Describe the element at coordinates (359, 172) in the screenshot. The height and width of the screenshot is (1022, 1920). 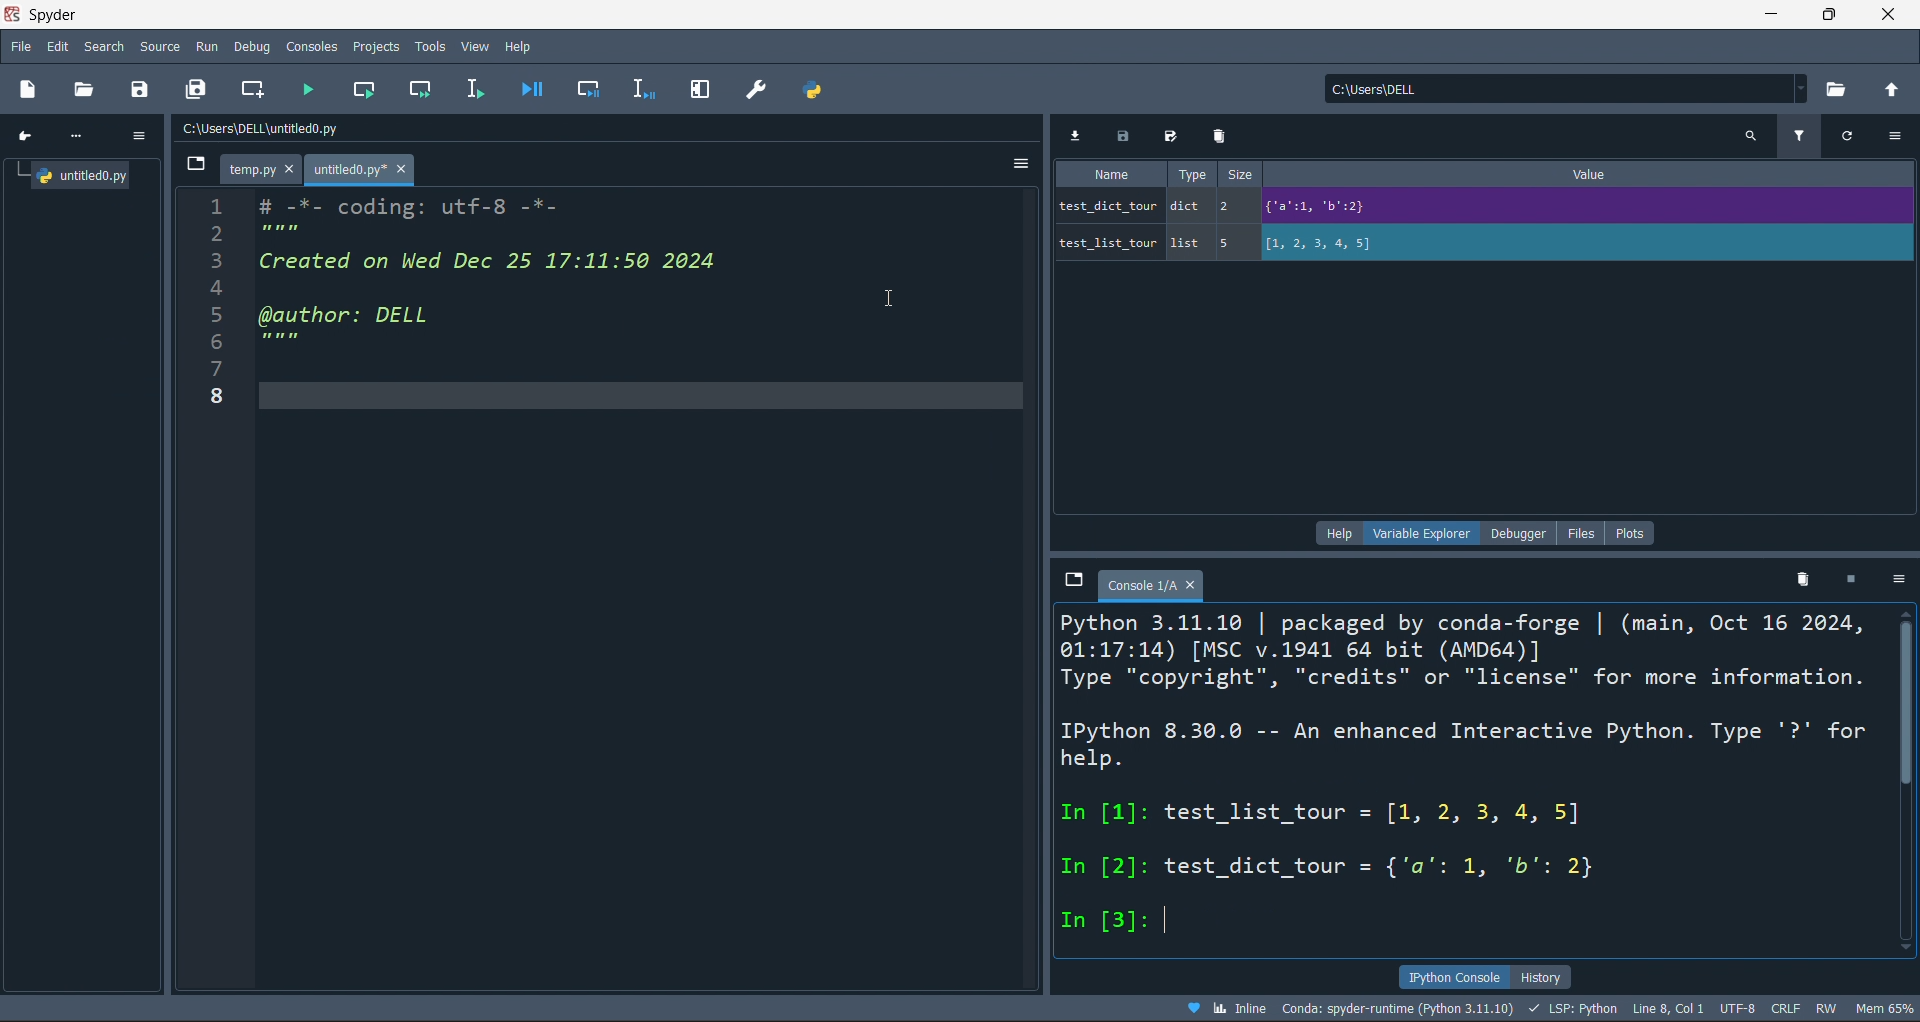
I see `untitled` at that location.